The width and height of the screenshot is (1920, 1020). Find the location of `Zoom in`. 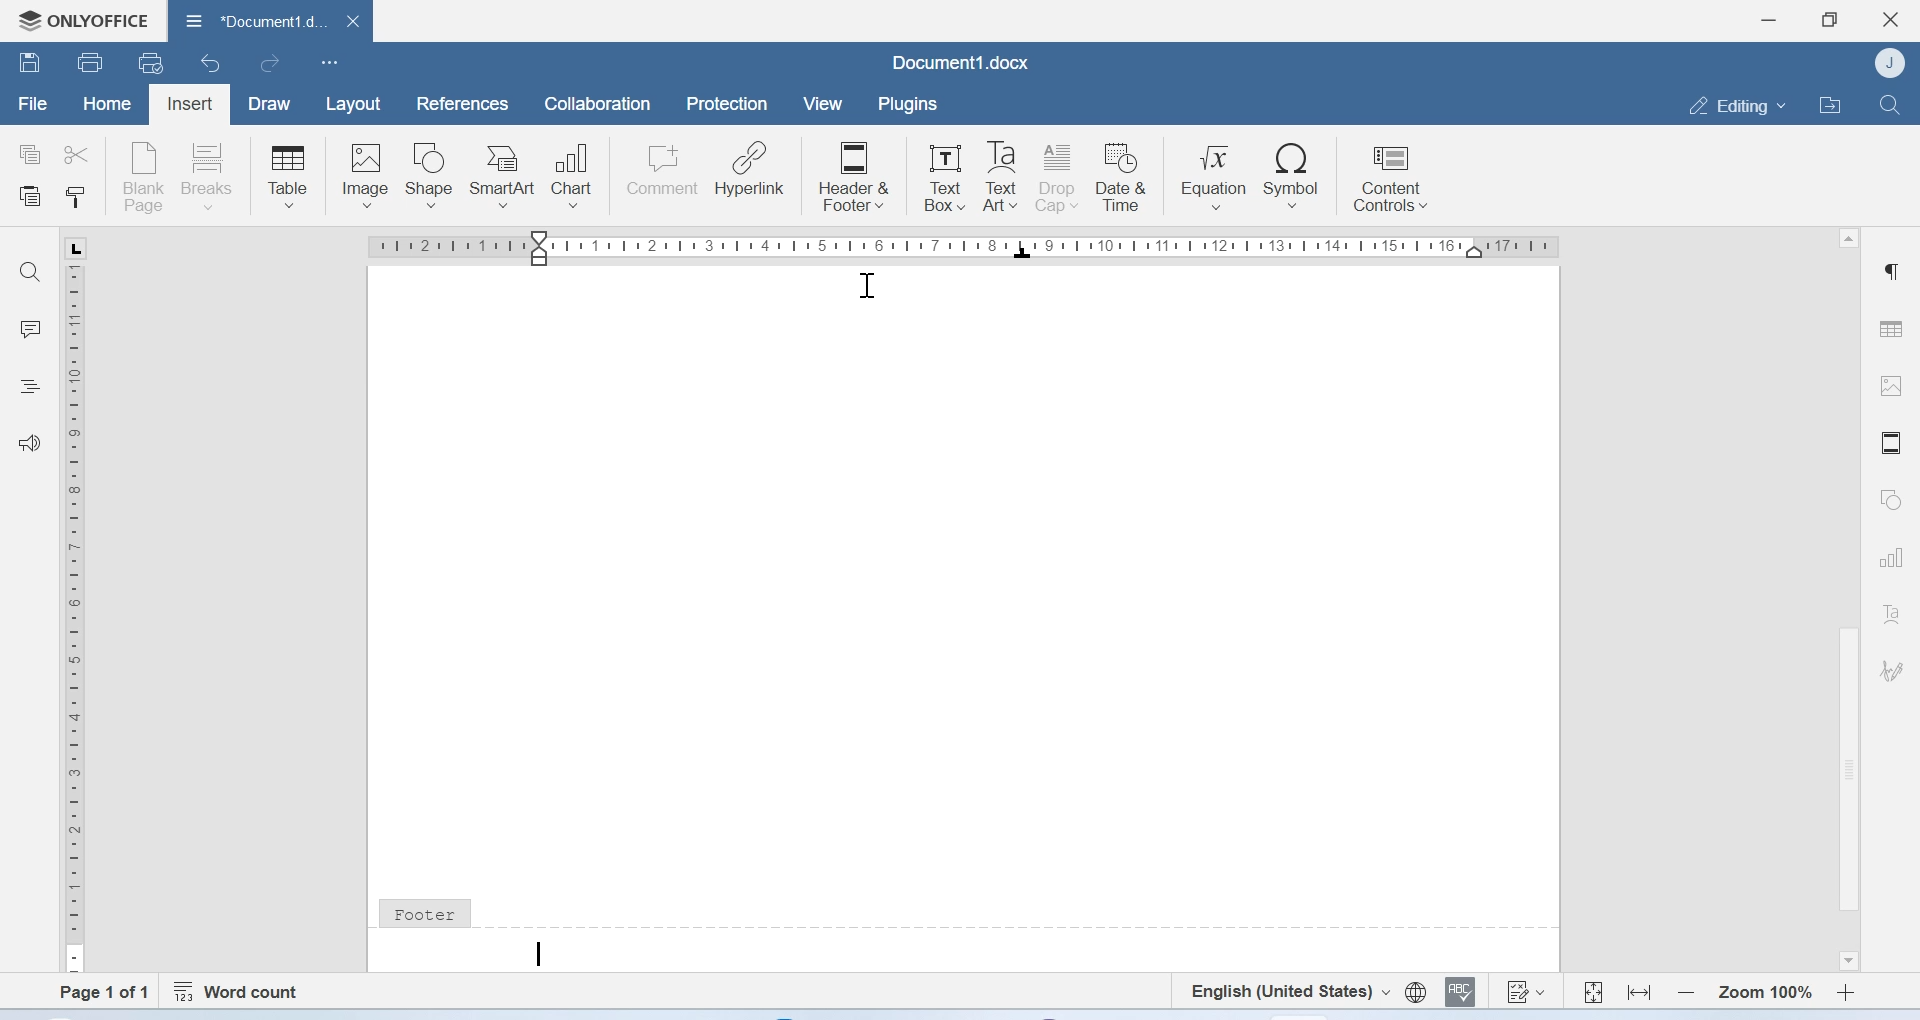

Zoom in is located at coordinates (1846, 990).